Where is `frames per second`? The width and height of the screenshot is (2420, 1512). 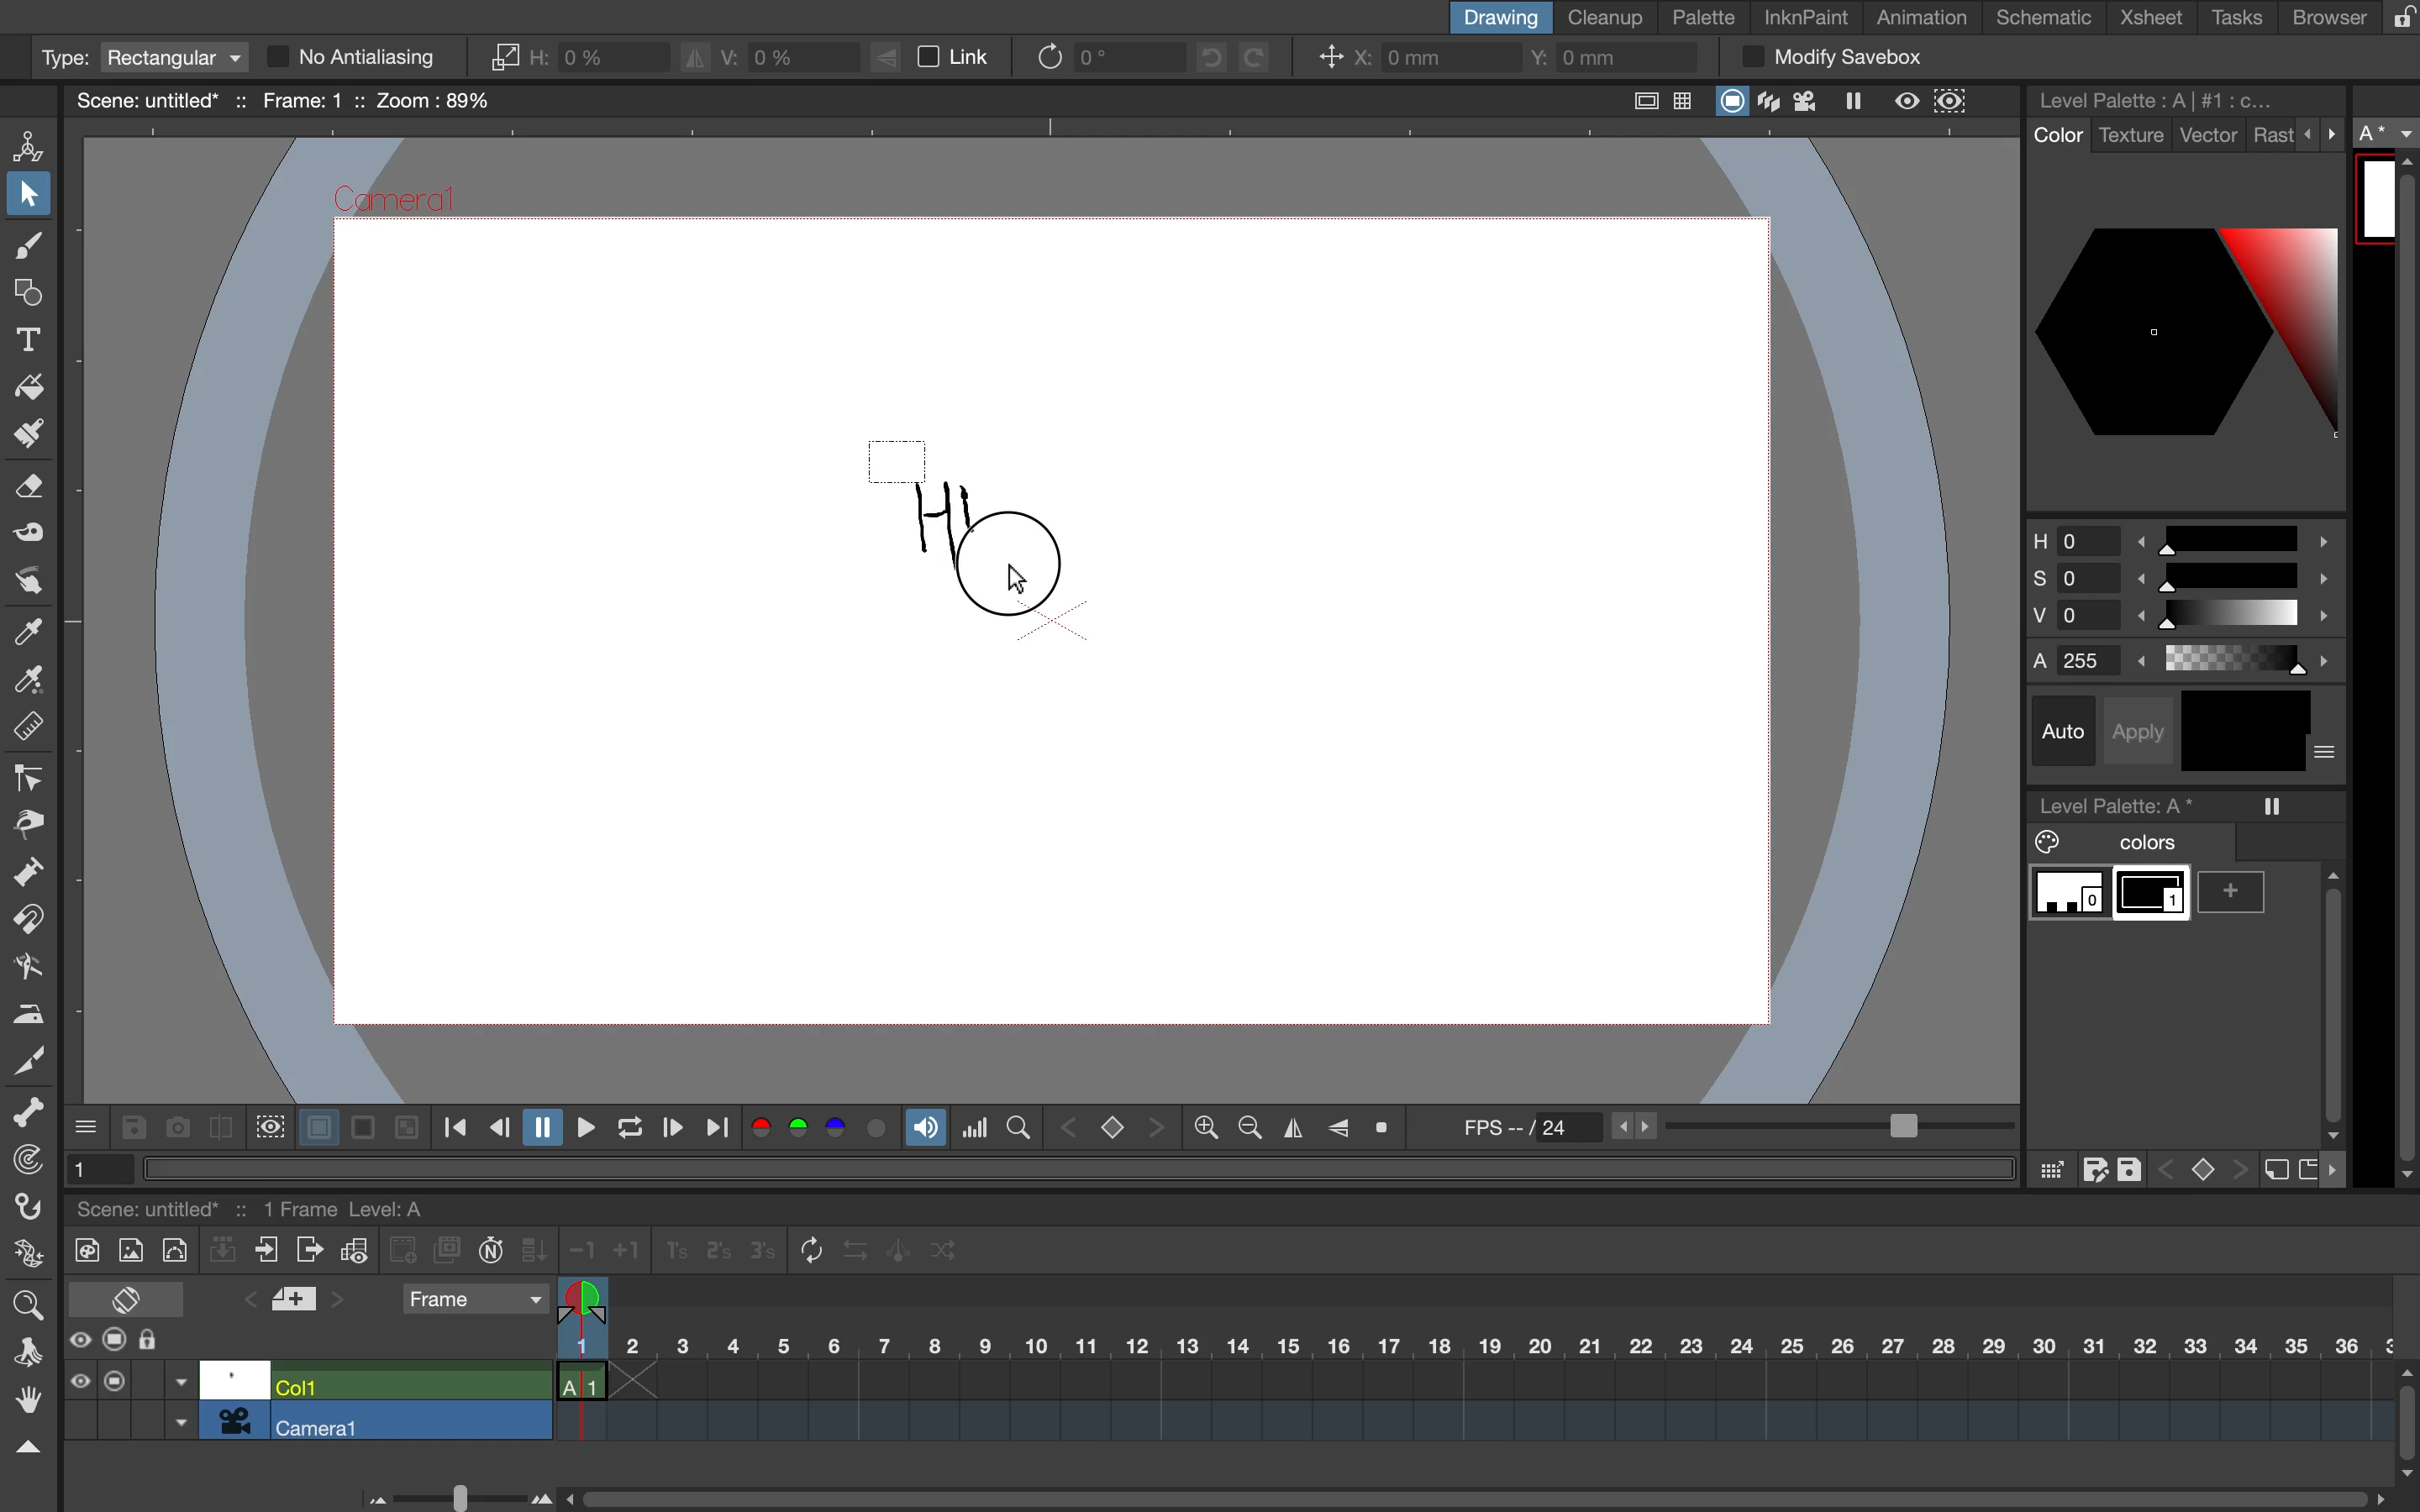 frames per second is located at coordinates (1726, 1129).